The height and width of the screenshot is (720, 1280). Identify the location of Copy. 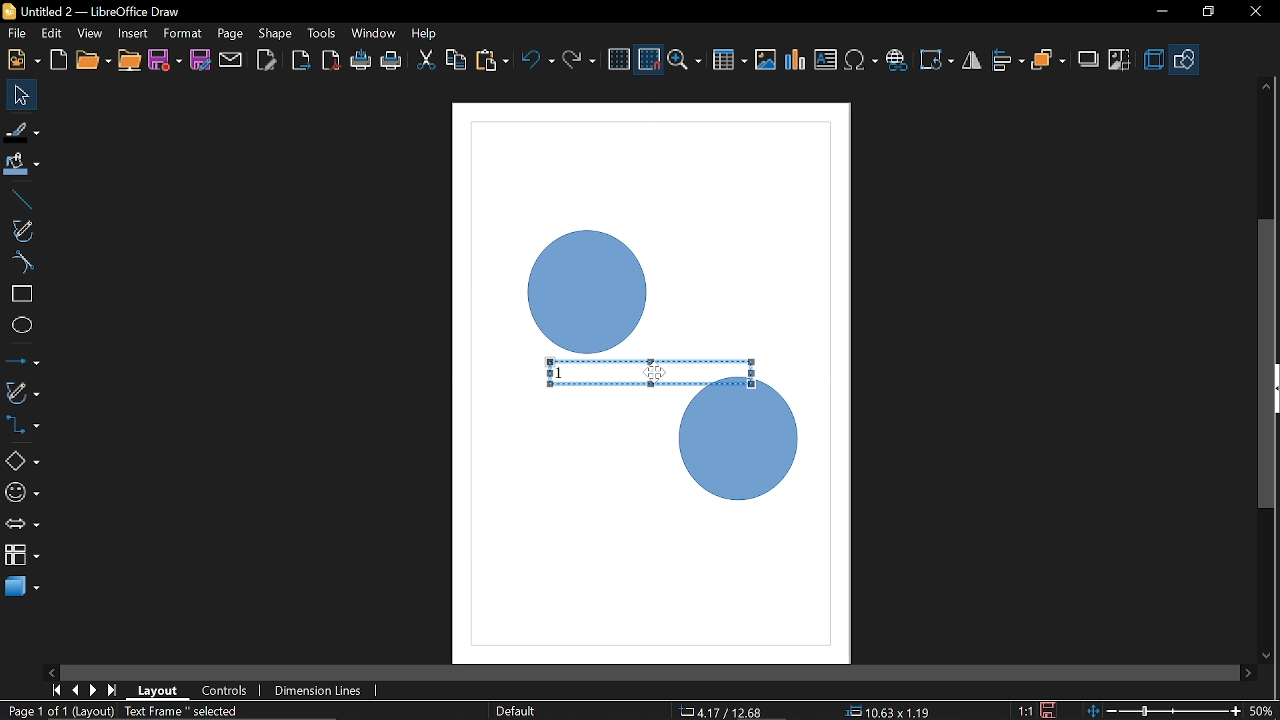
(456, 63).